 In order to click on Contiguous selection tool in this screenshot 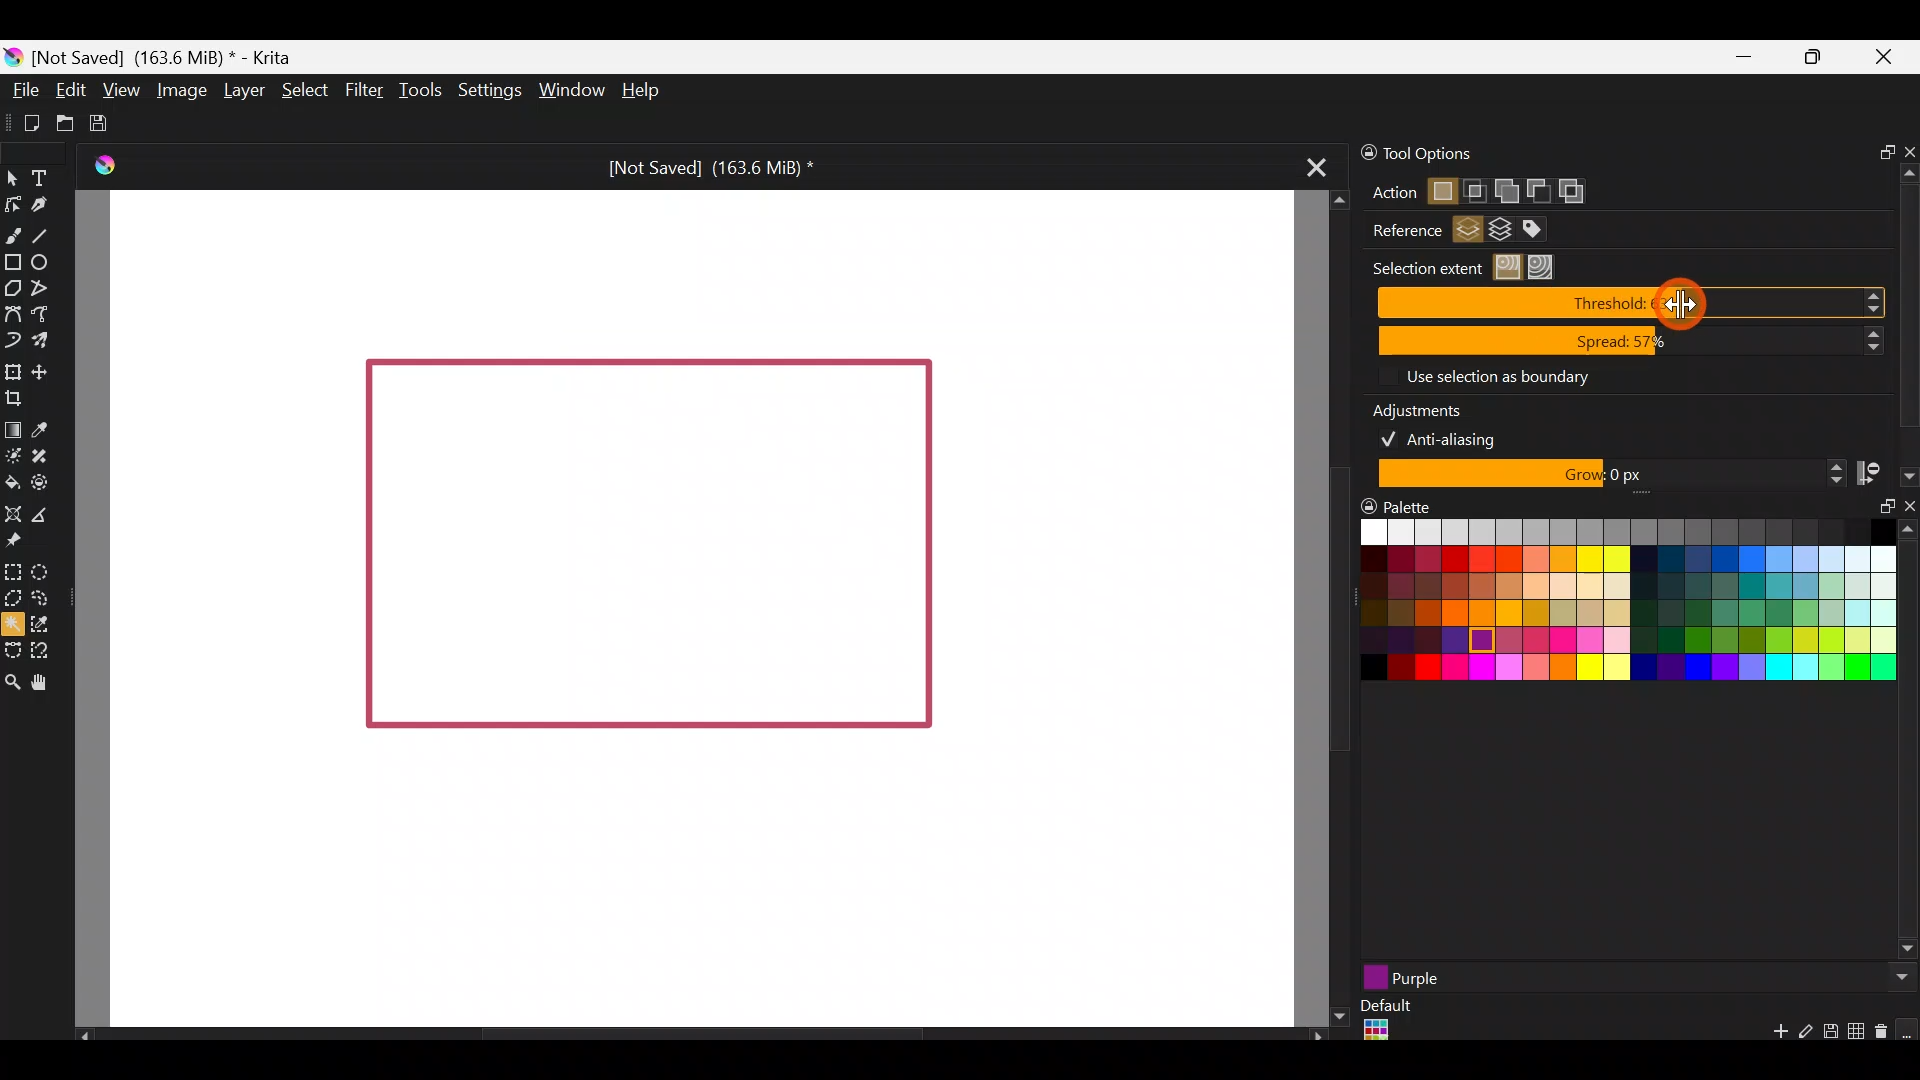, I will do `click(14, 624)`.